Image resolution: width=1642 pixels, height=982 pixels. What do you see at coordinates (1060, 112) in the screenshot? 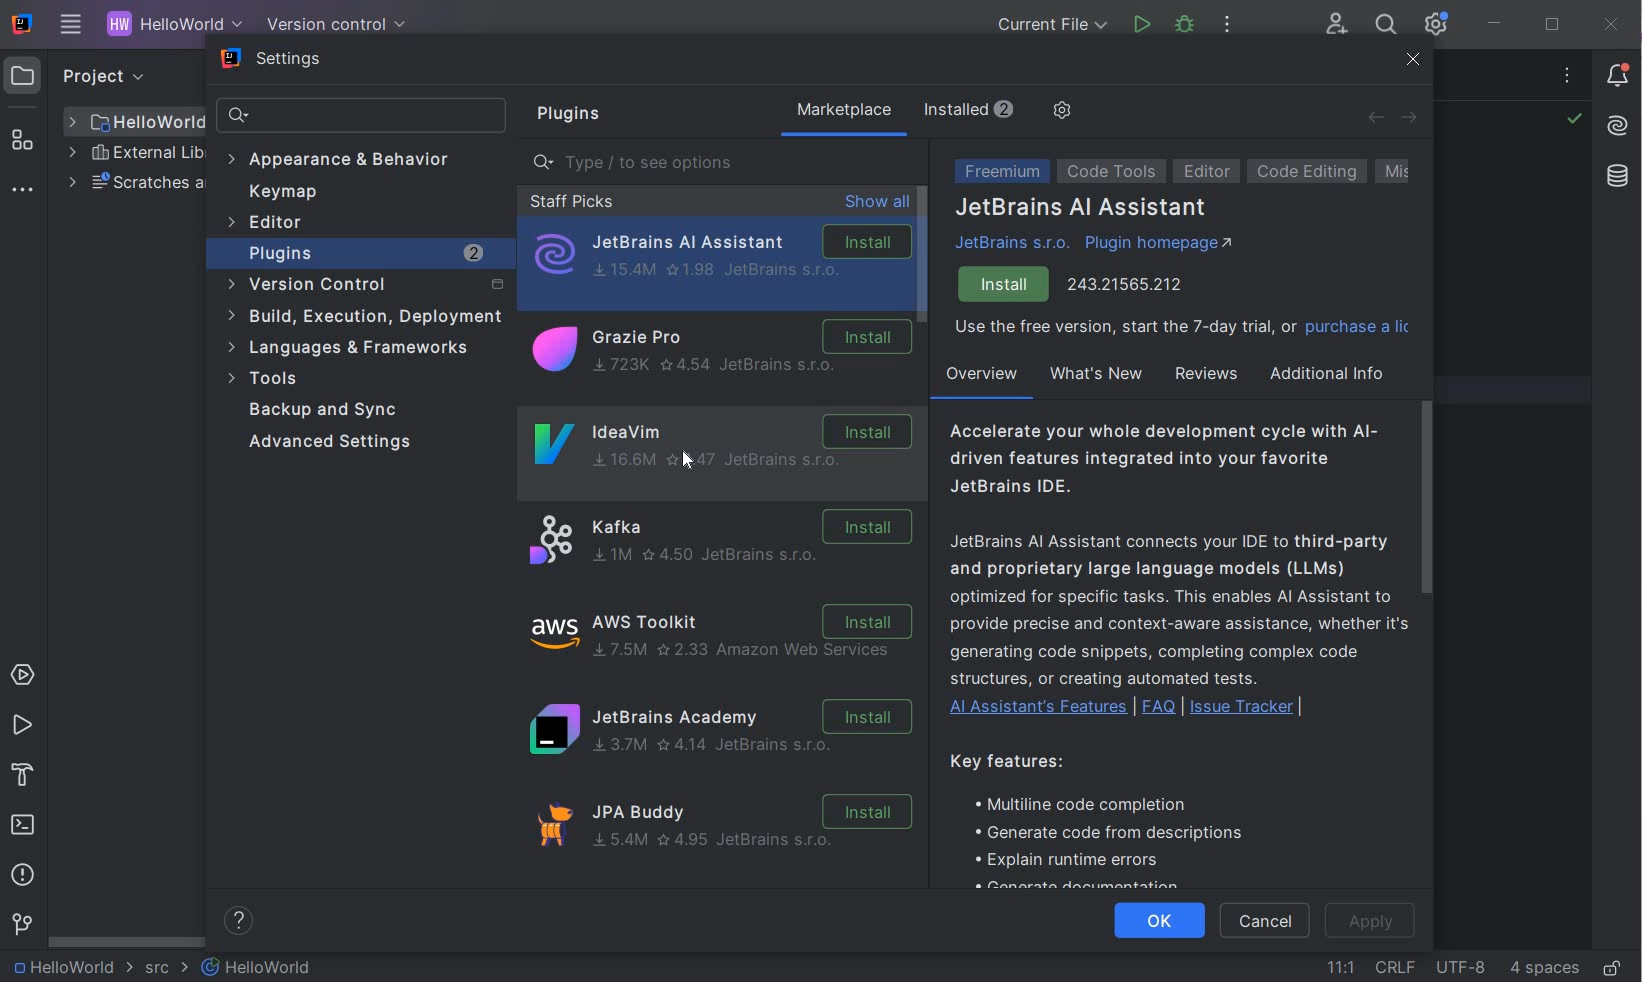
I see `MANAGE REPOSITORIES` at bounding box center [1060, 112].